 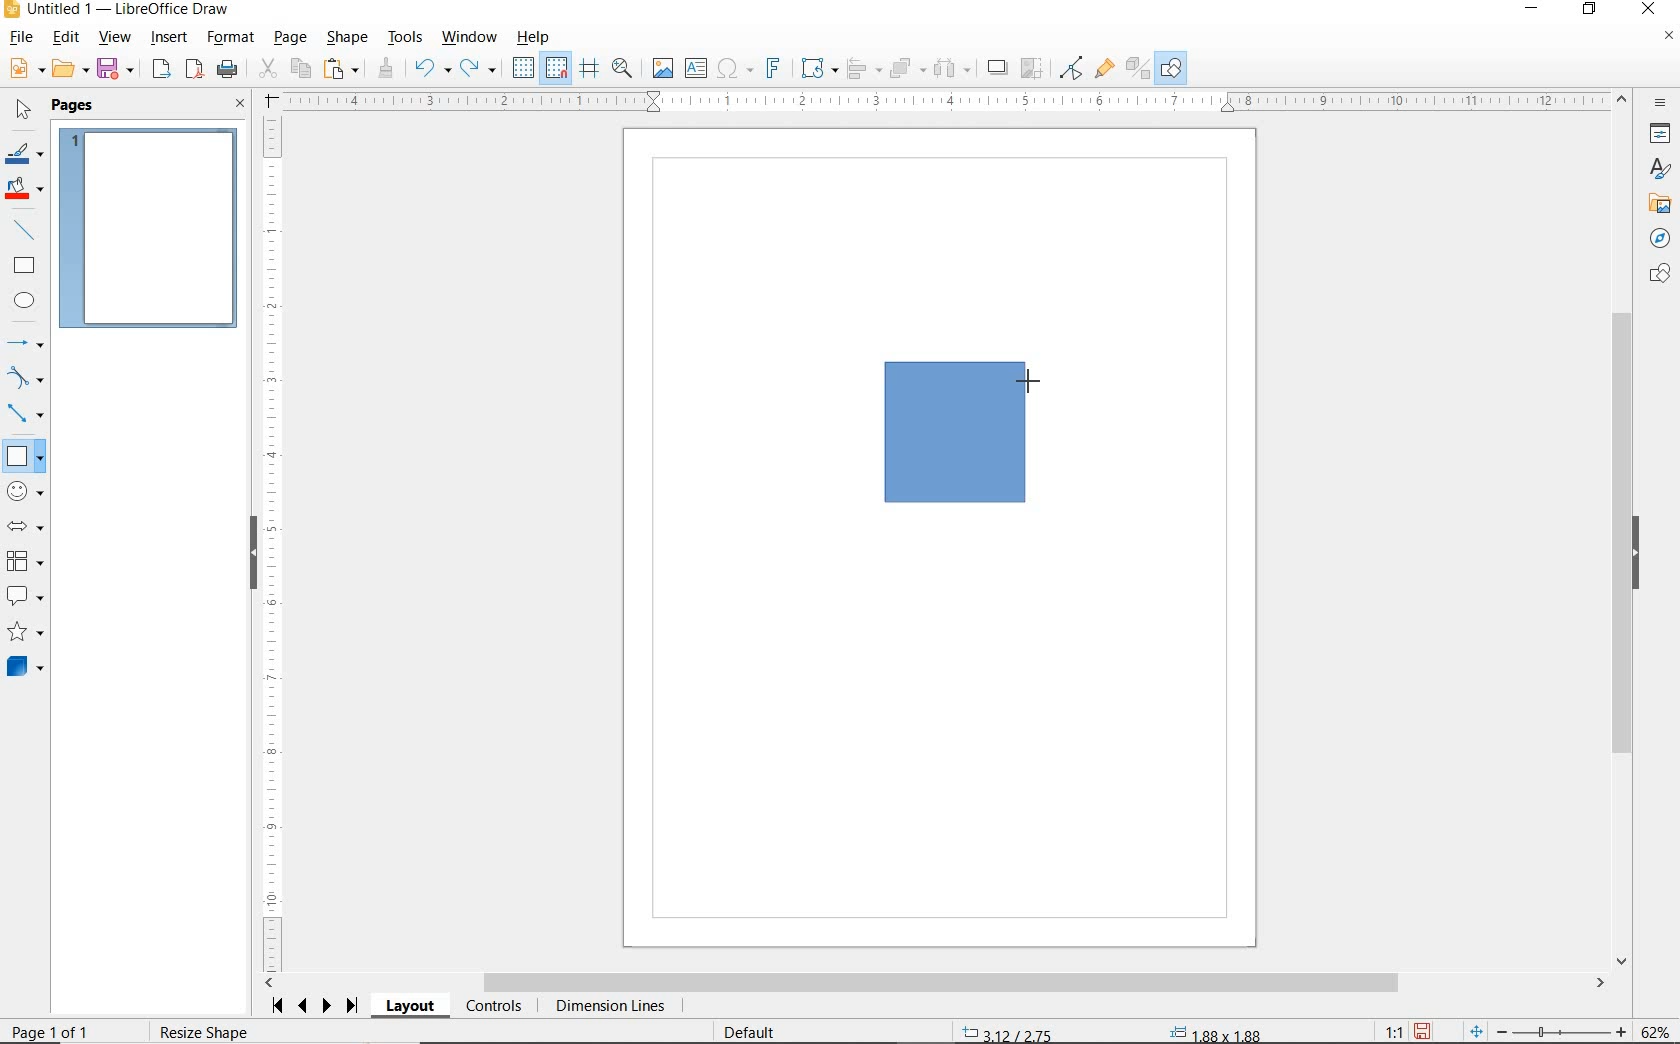 What do you see at coordinates (385, 69) in the screenshot?
I see `CLONE FORMATTING` at bounding box center [385, 69].